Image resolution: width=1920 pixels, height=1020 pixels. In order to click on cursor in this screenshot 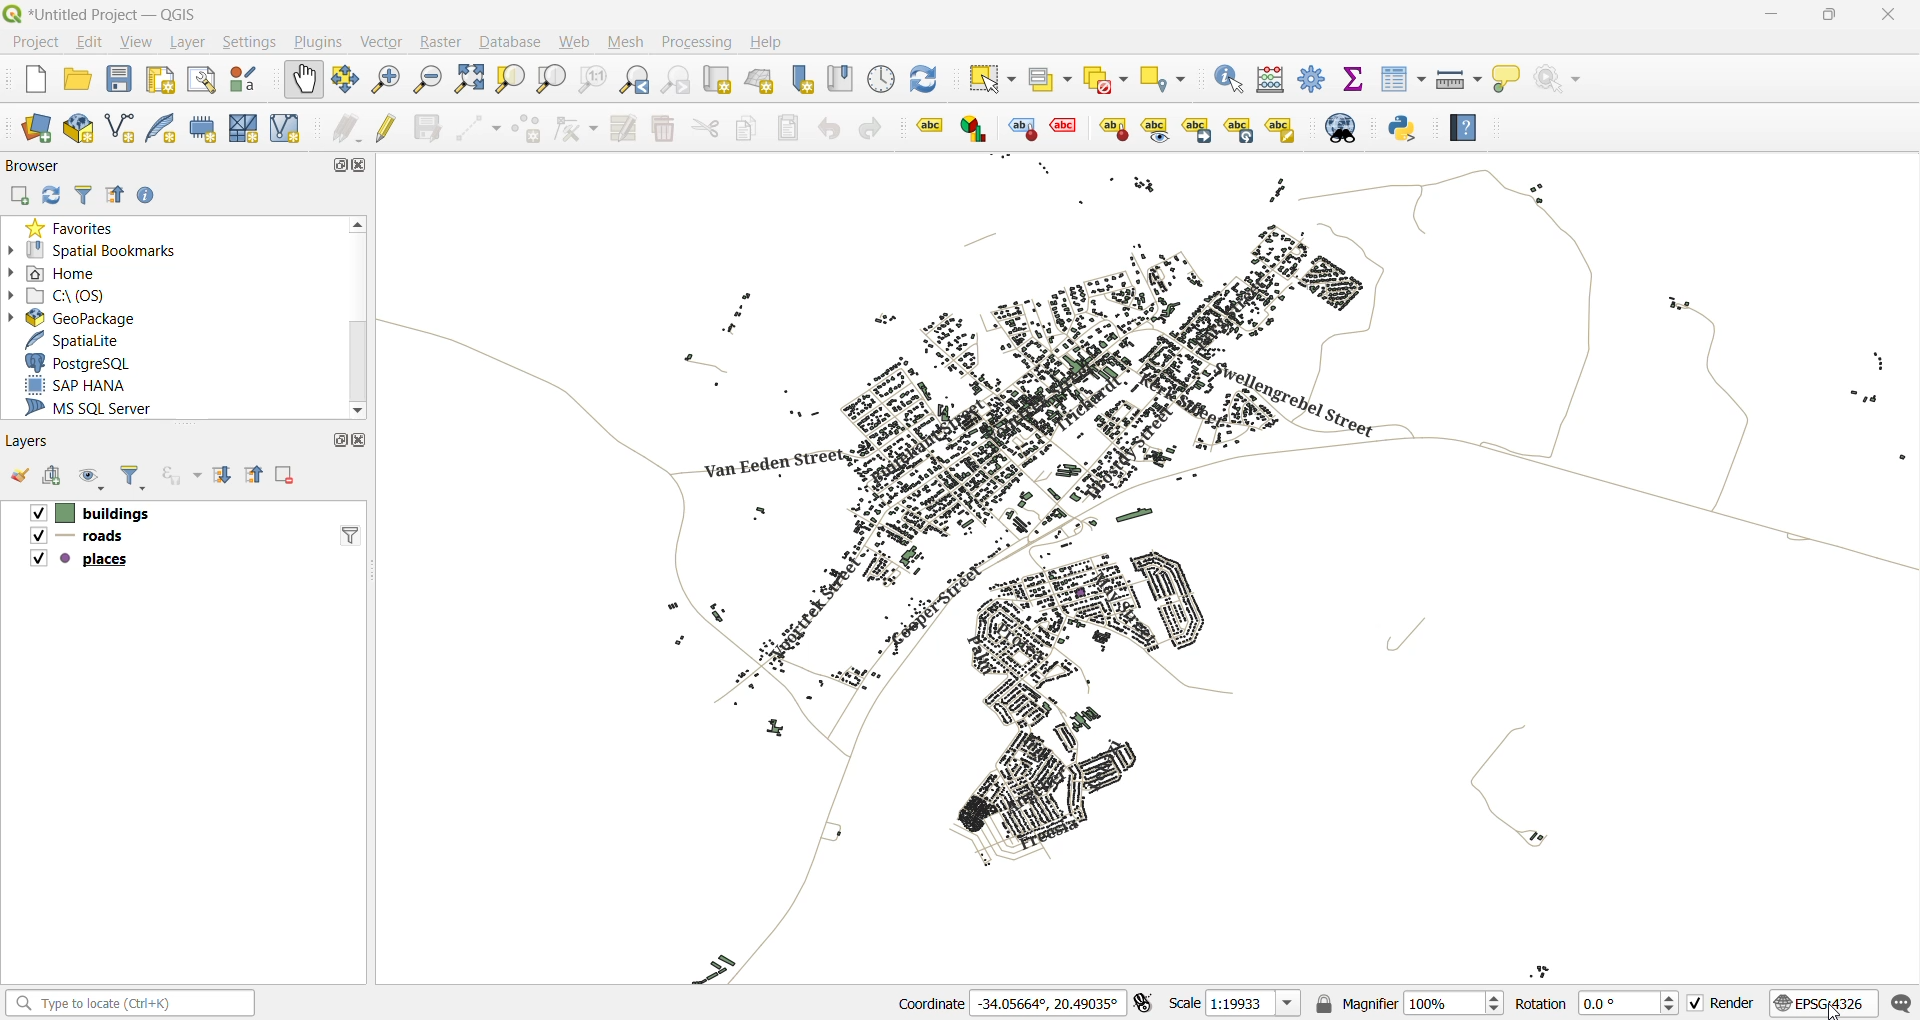, I will do `click(1836, 1011)`.